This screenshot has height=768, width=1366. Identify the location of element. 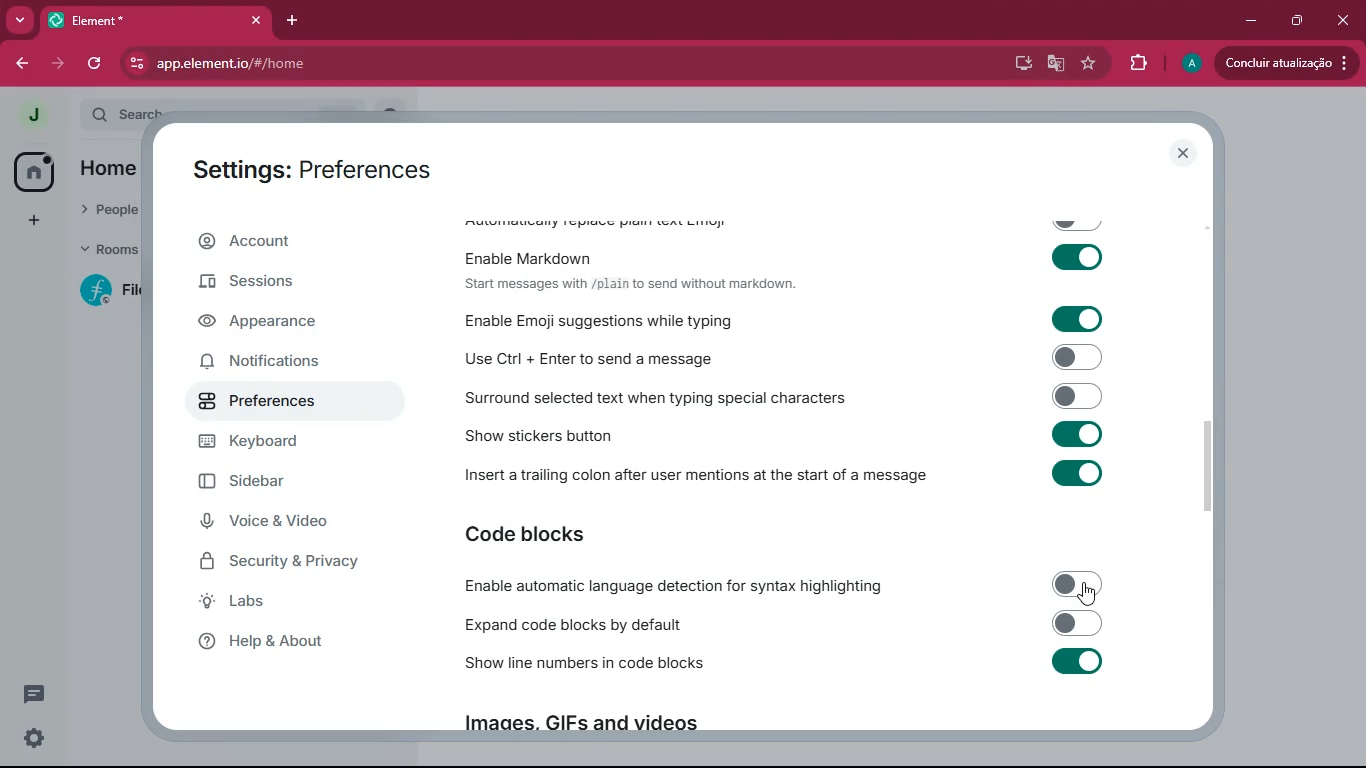
(159, 20).